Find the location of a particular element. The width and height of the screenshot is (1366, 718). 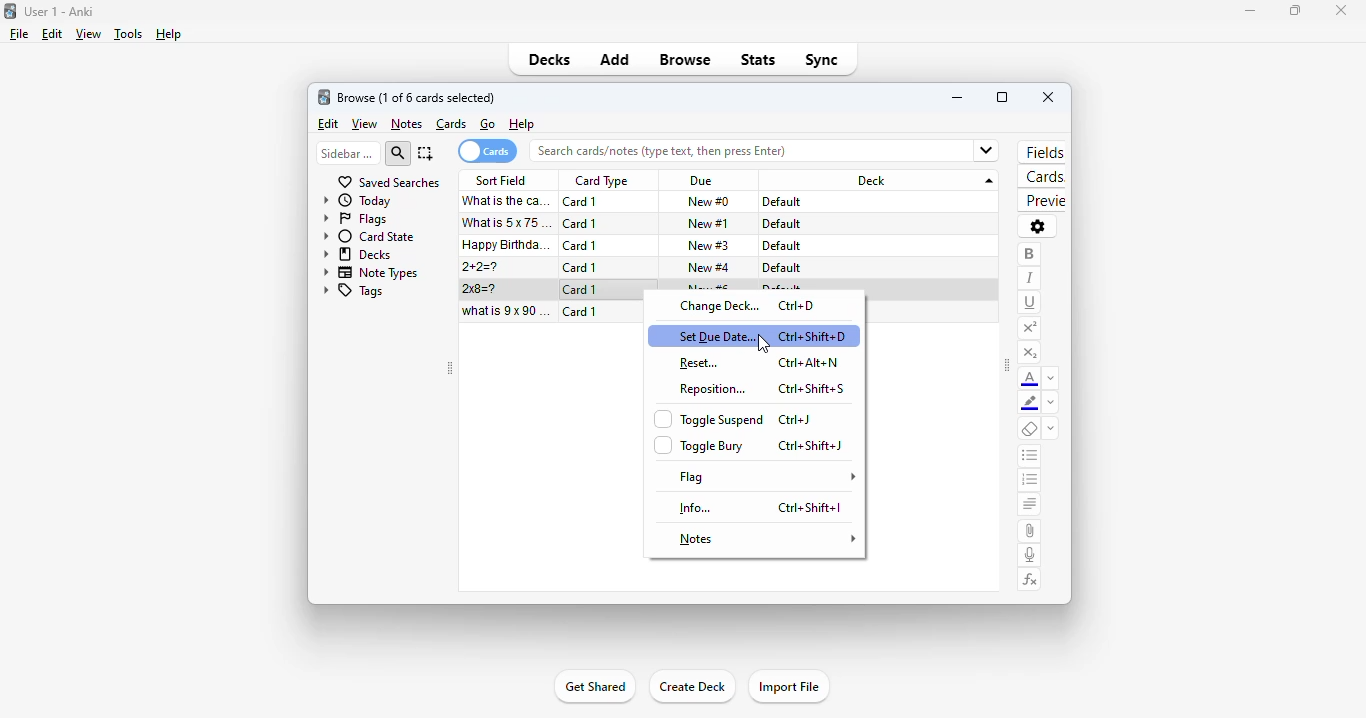

remove formatting is located at coordinates (1030, 430).